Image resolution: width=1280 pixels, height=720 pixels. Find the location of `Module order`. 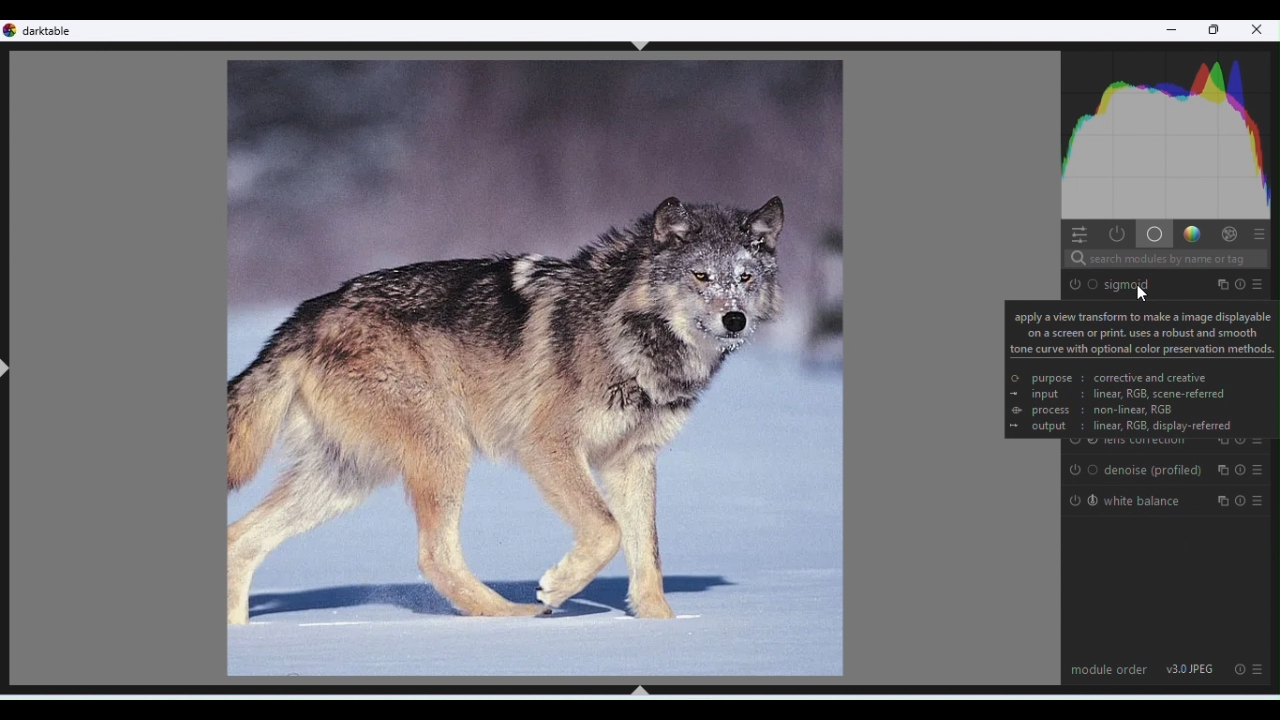

Module order is located at coordinates (1109, 668).